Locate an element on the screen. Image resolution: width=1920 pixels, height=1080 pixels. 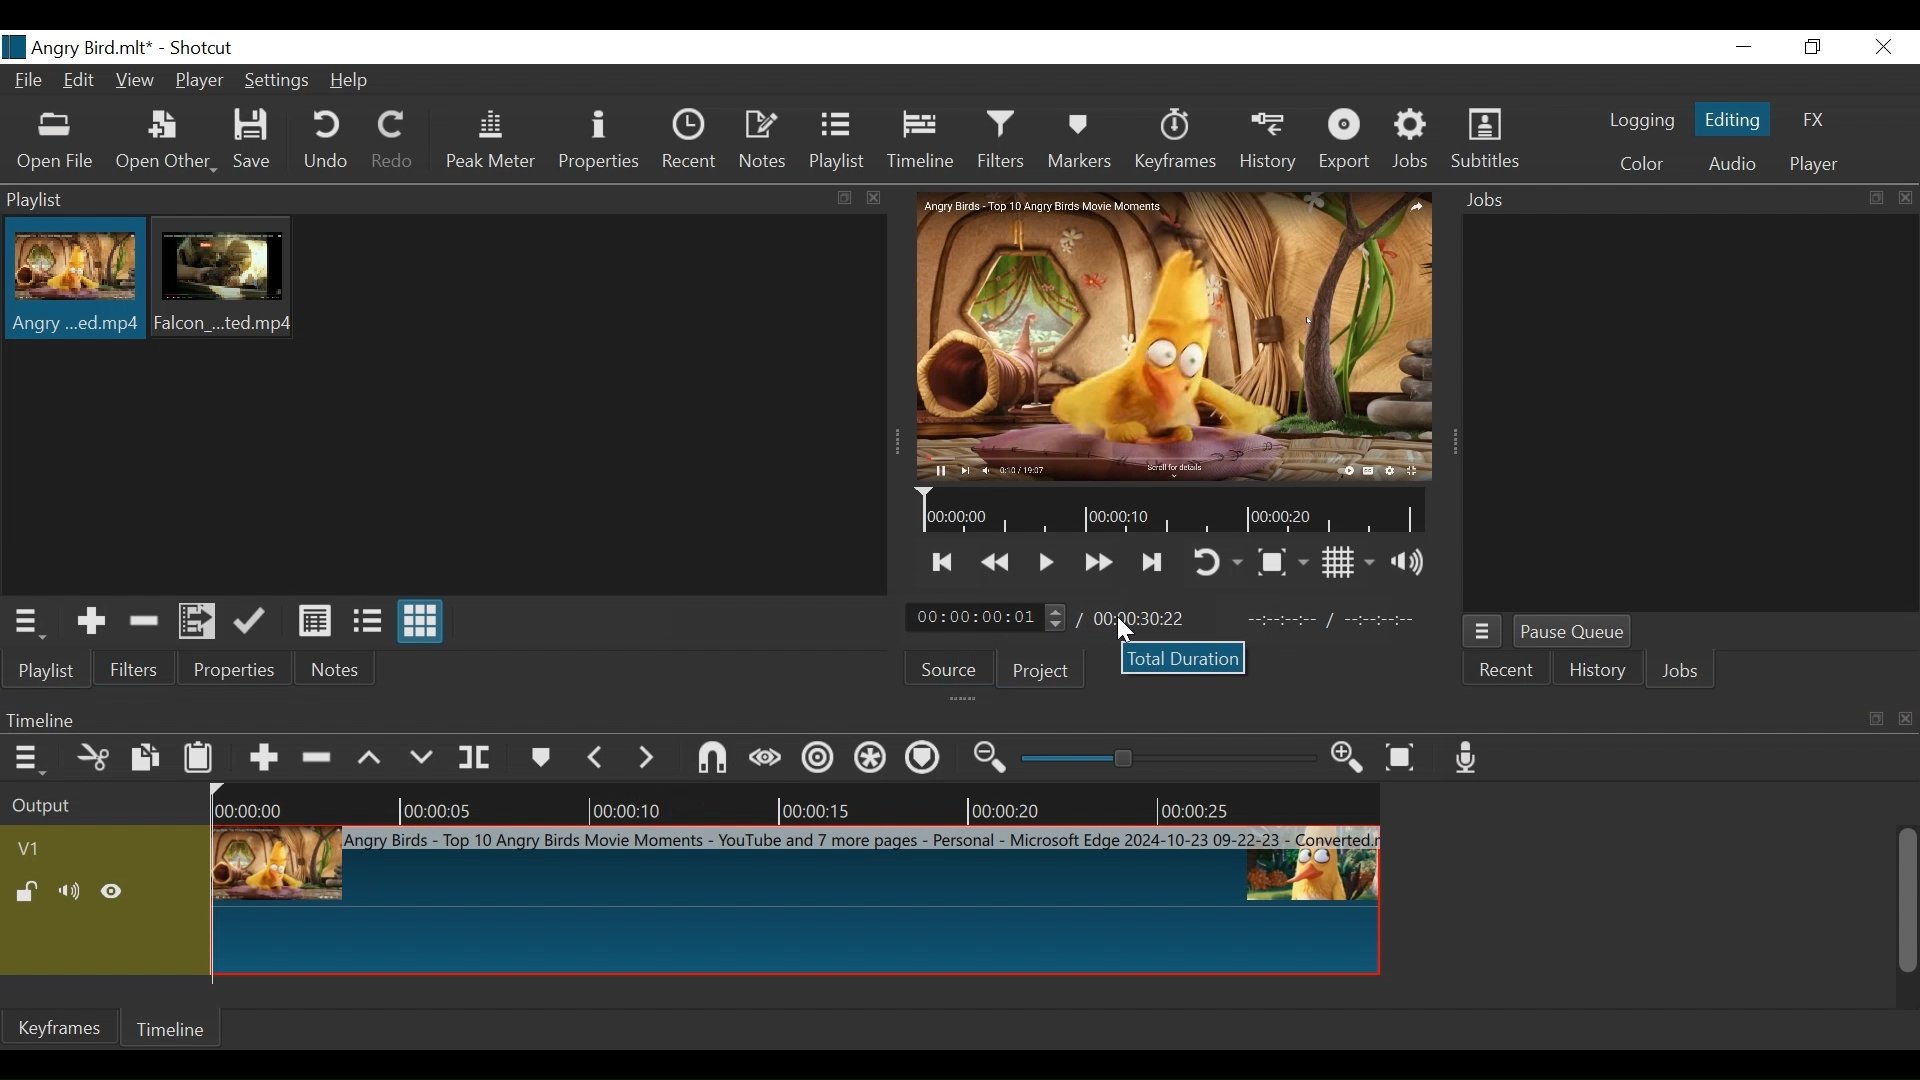
View as Detail is located at coordinates (314, 621).